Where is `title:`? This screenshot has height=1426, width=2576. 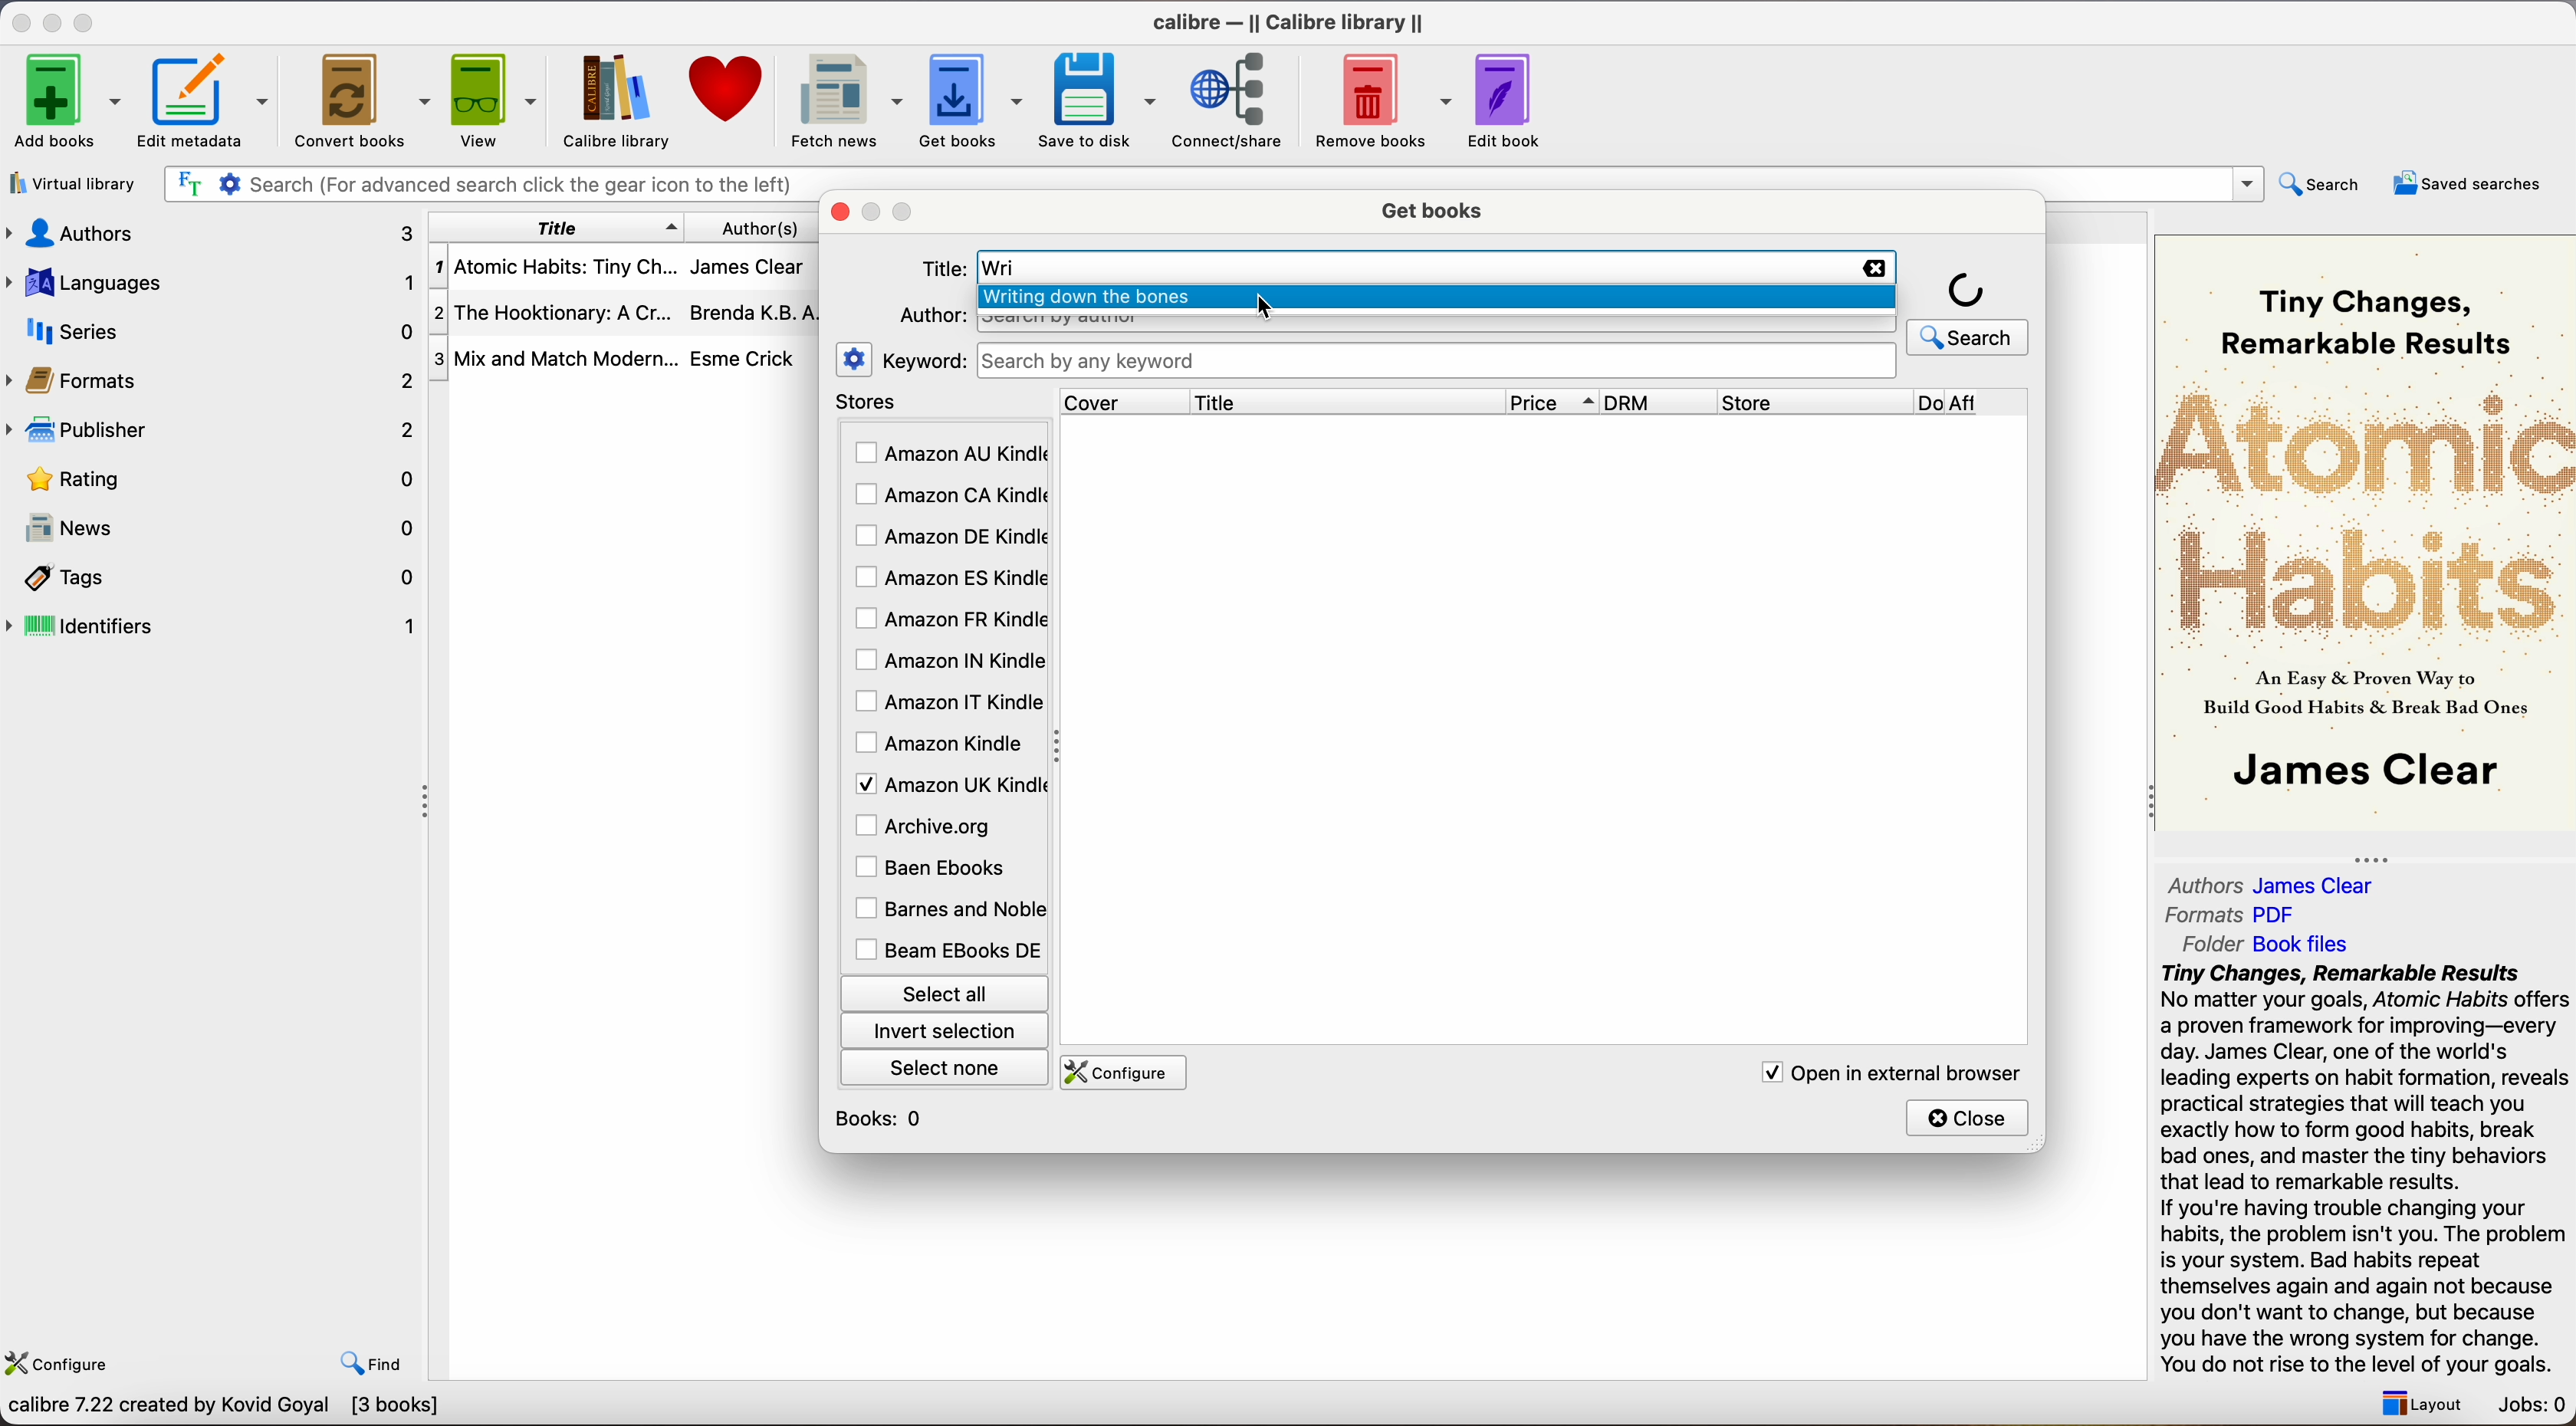
title: is located at coordinates (943, 270).